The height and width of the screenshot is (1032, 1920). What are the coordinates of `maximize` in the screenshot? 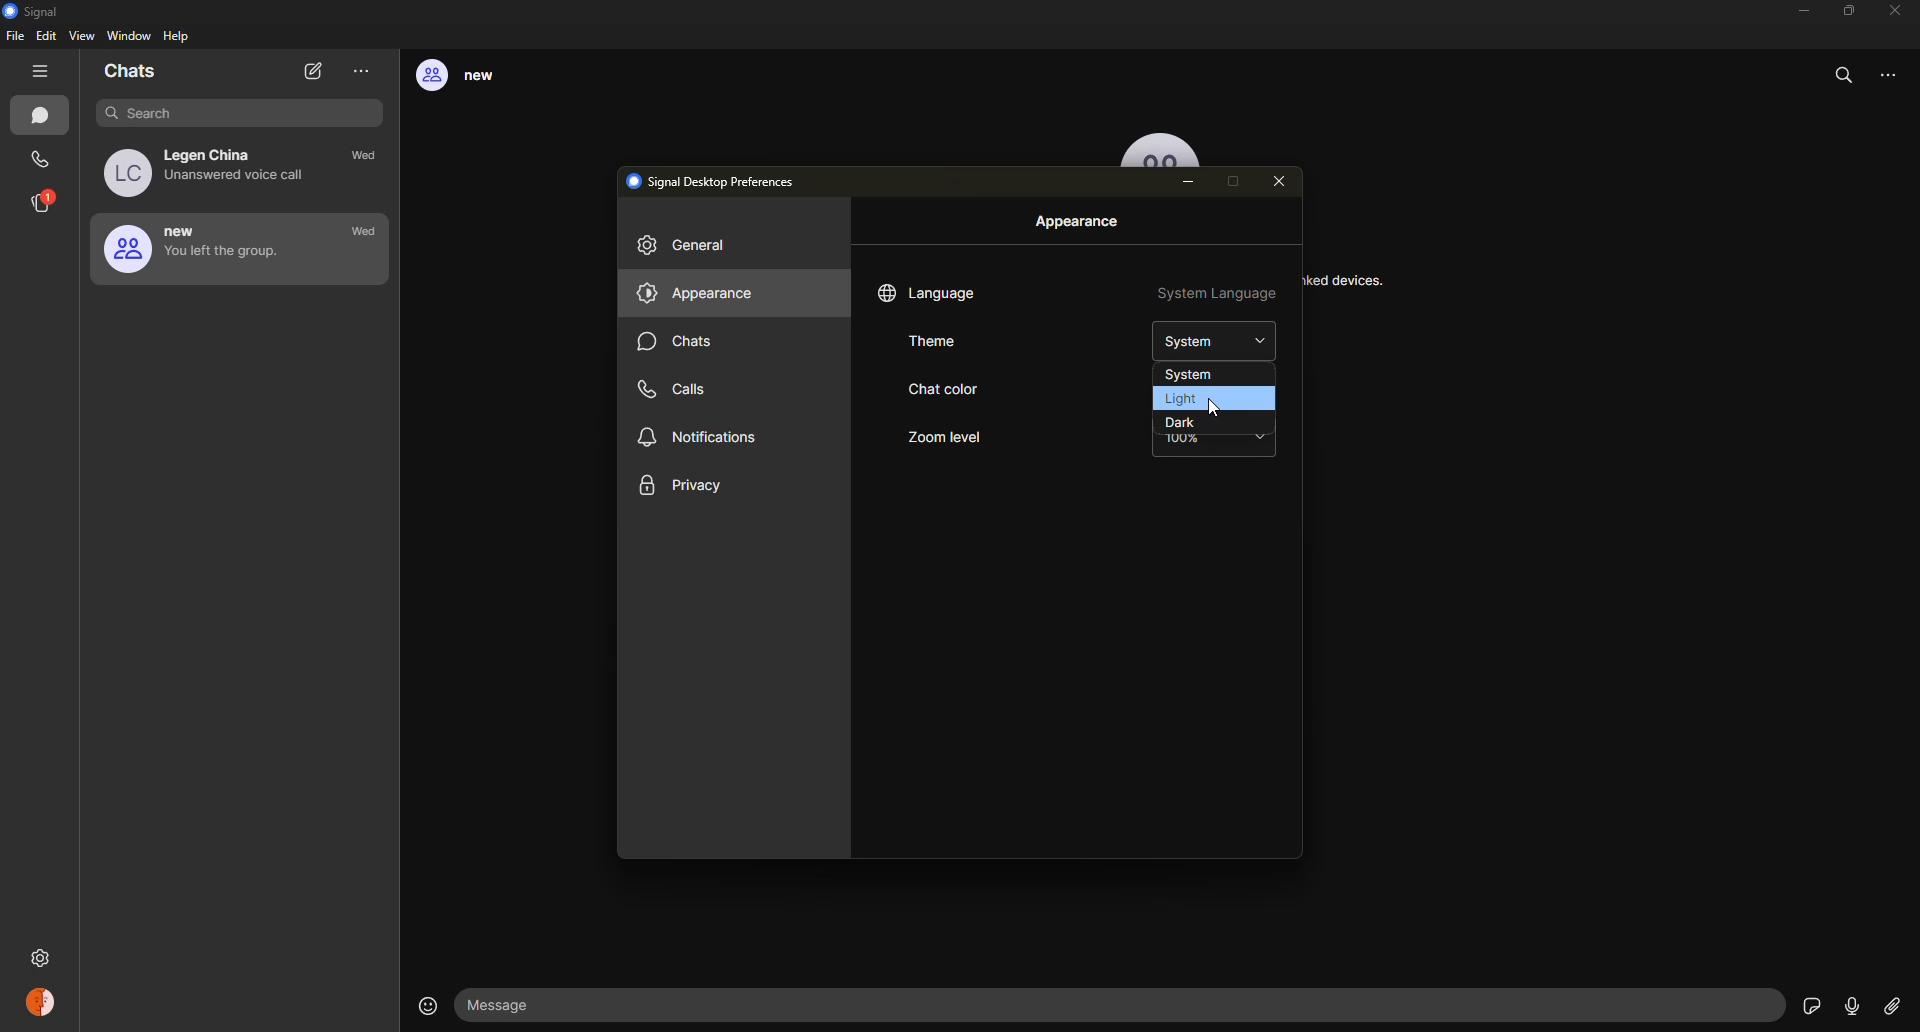 It's located at (1848, 10).